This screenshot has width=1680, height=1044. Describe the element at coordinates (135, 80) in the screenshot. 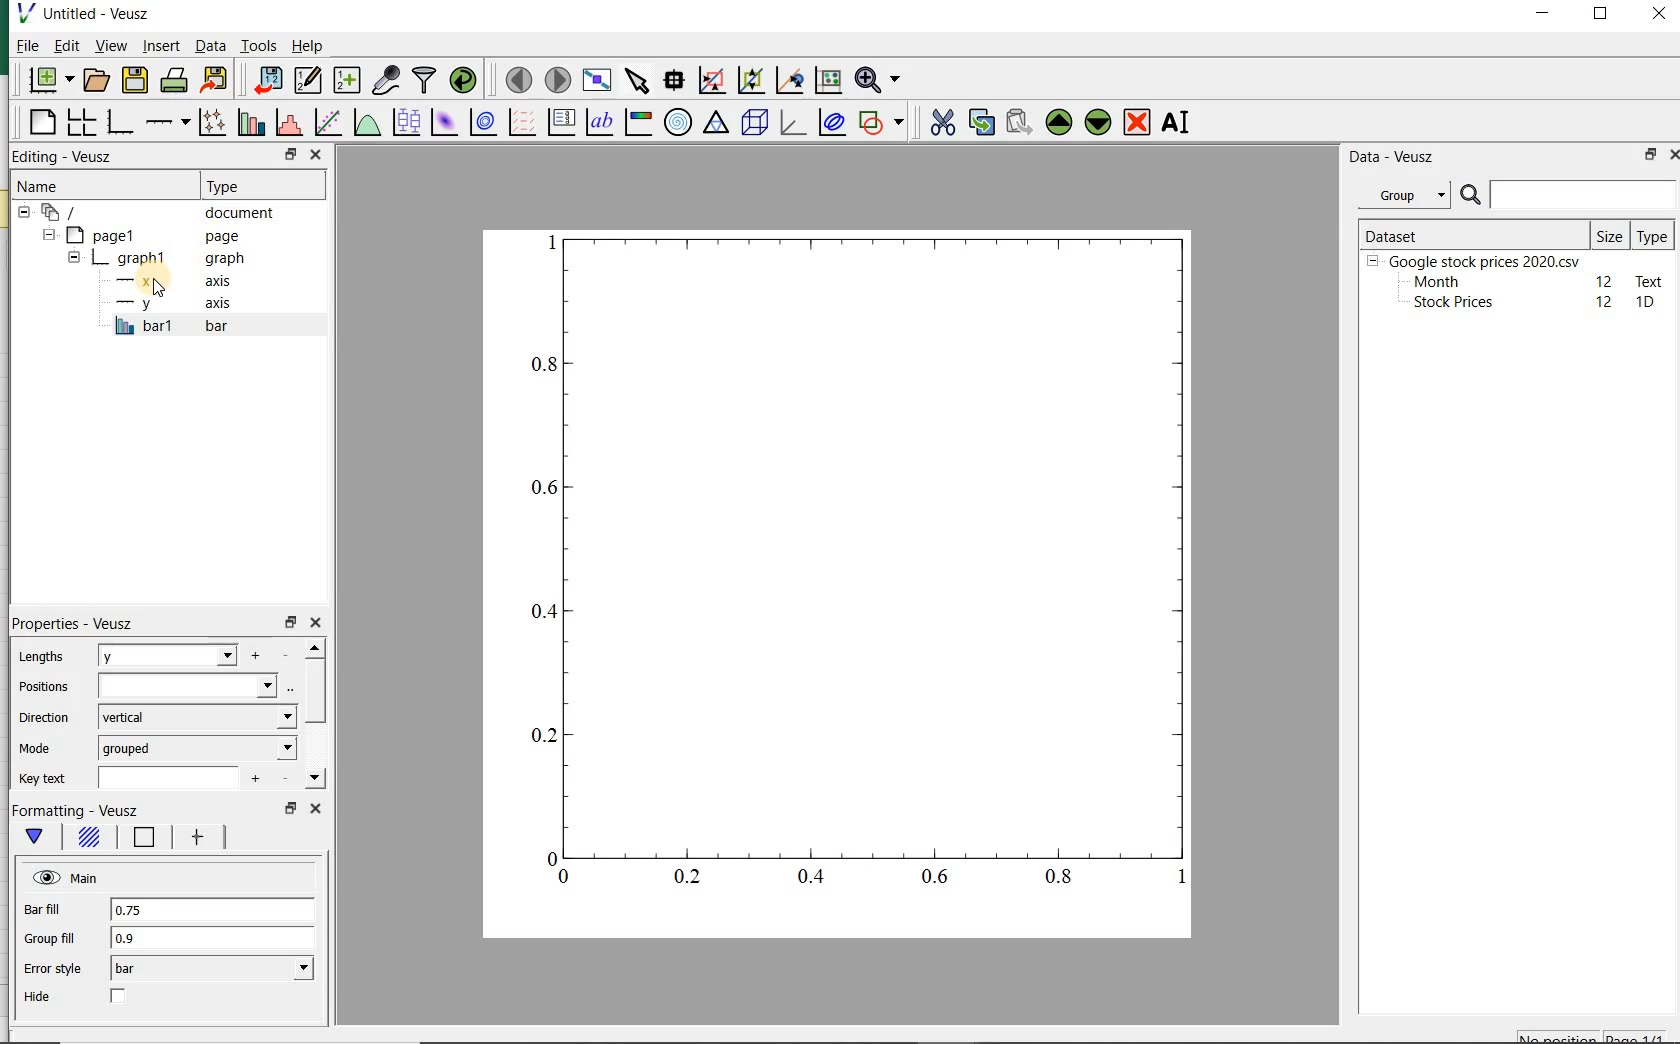

I see `save the document` at that location.